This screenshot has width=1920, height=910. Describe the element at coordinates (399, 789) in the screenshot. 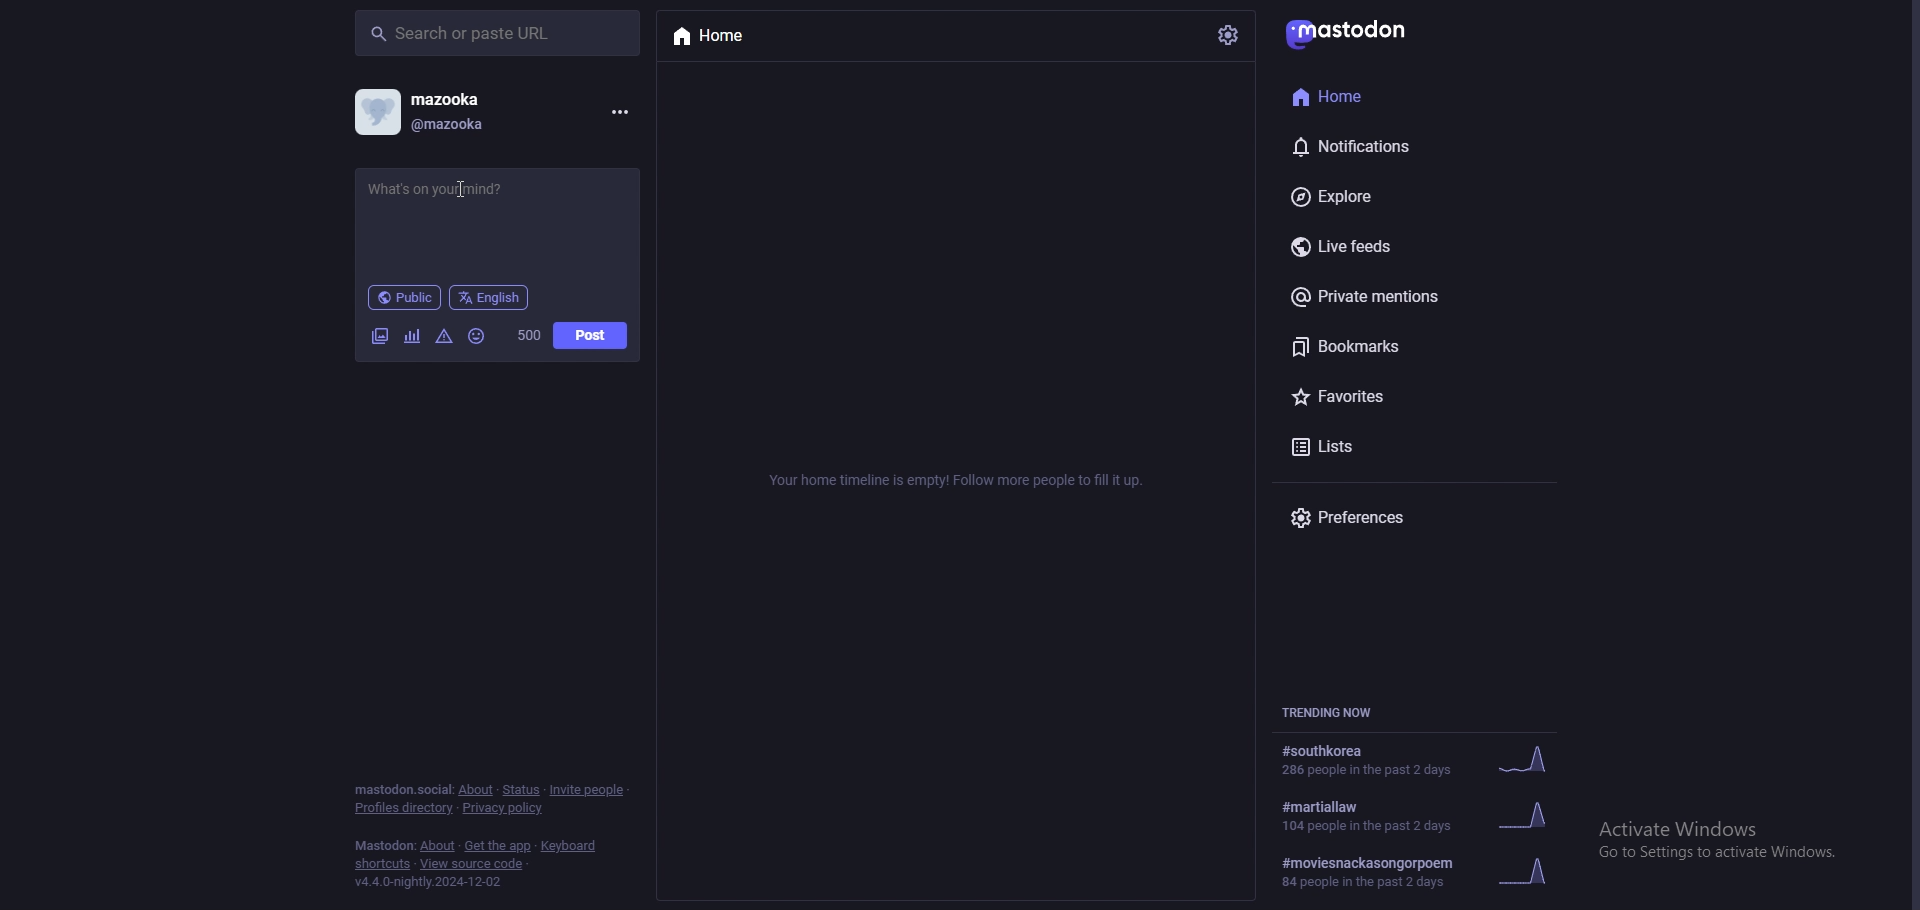

I see `mastodon social` at that location.